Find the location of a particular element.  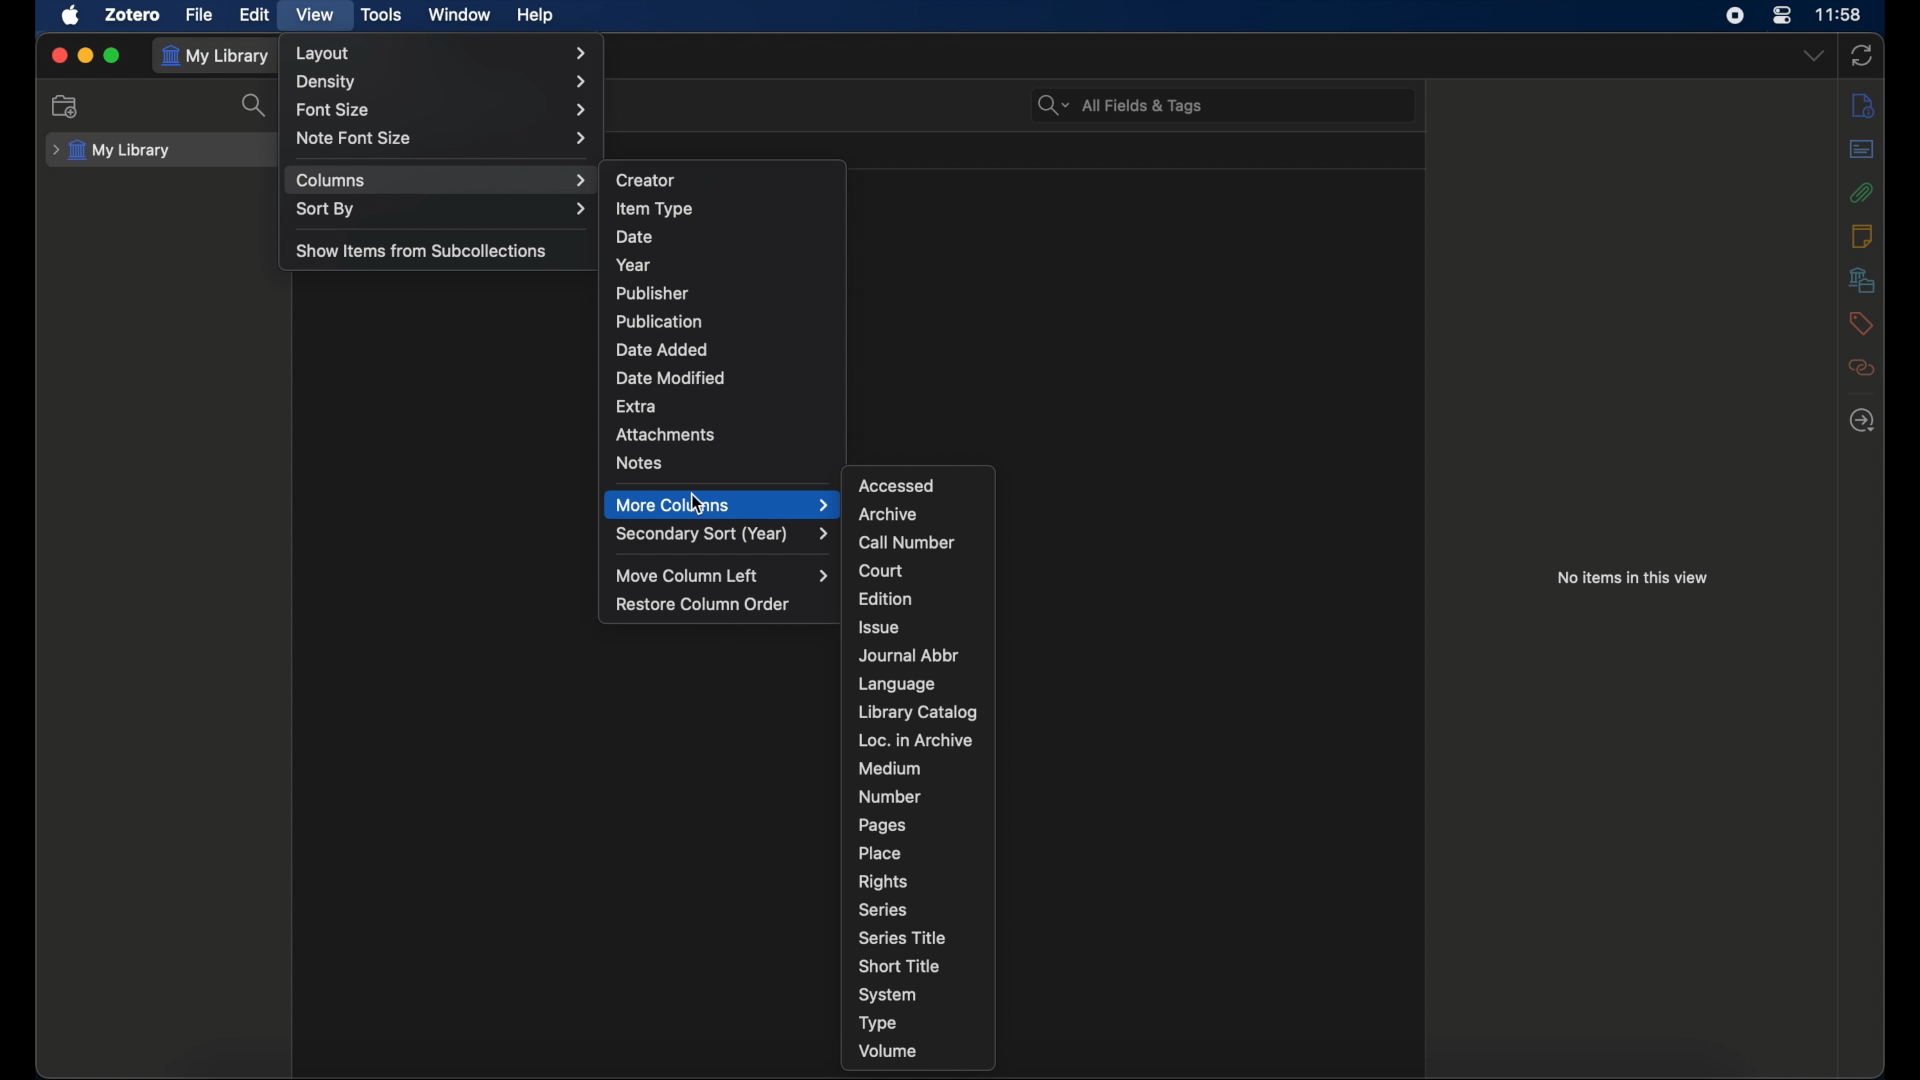

issue is located at coordinates (880, 628).